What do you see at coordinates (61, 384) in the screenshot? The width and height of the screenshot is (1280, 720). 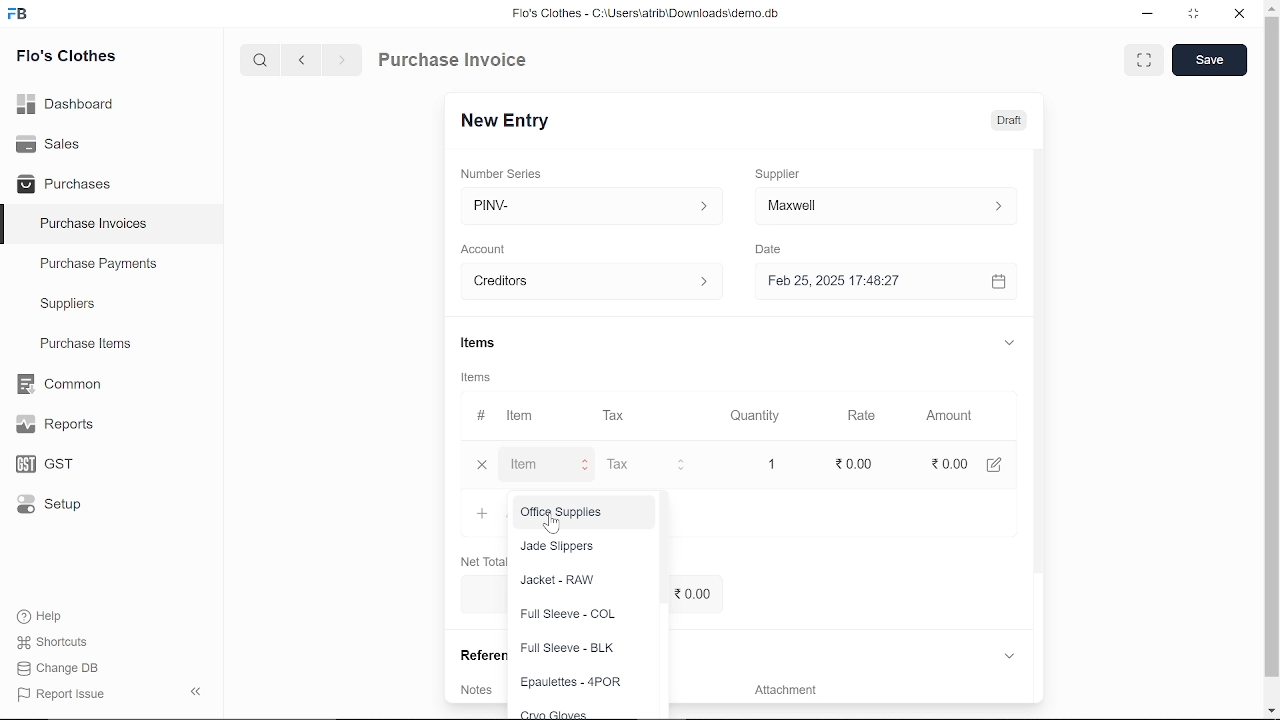 I see `Common` at bounding box center [61, 384].